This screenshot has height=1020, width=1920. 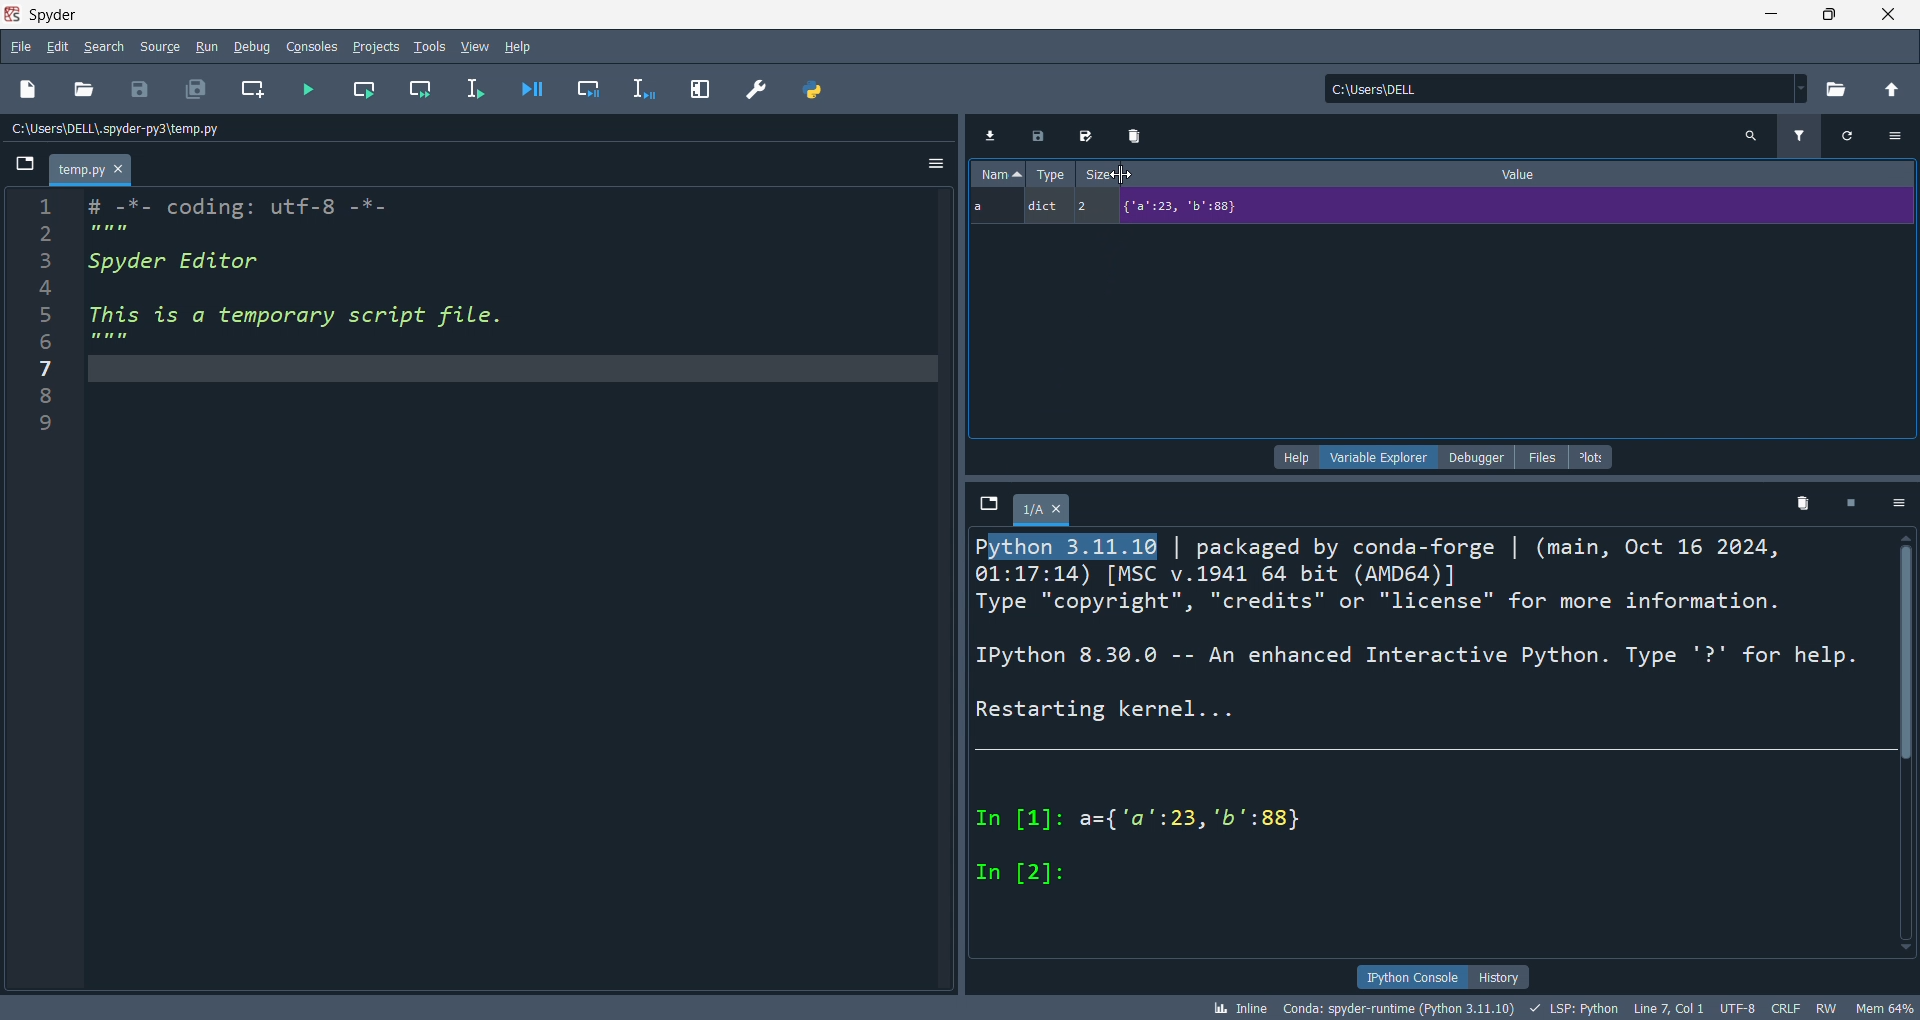 I want to click on help, so click(x=1292, y=457).